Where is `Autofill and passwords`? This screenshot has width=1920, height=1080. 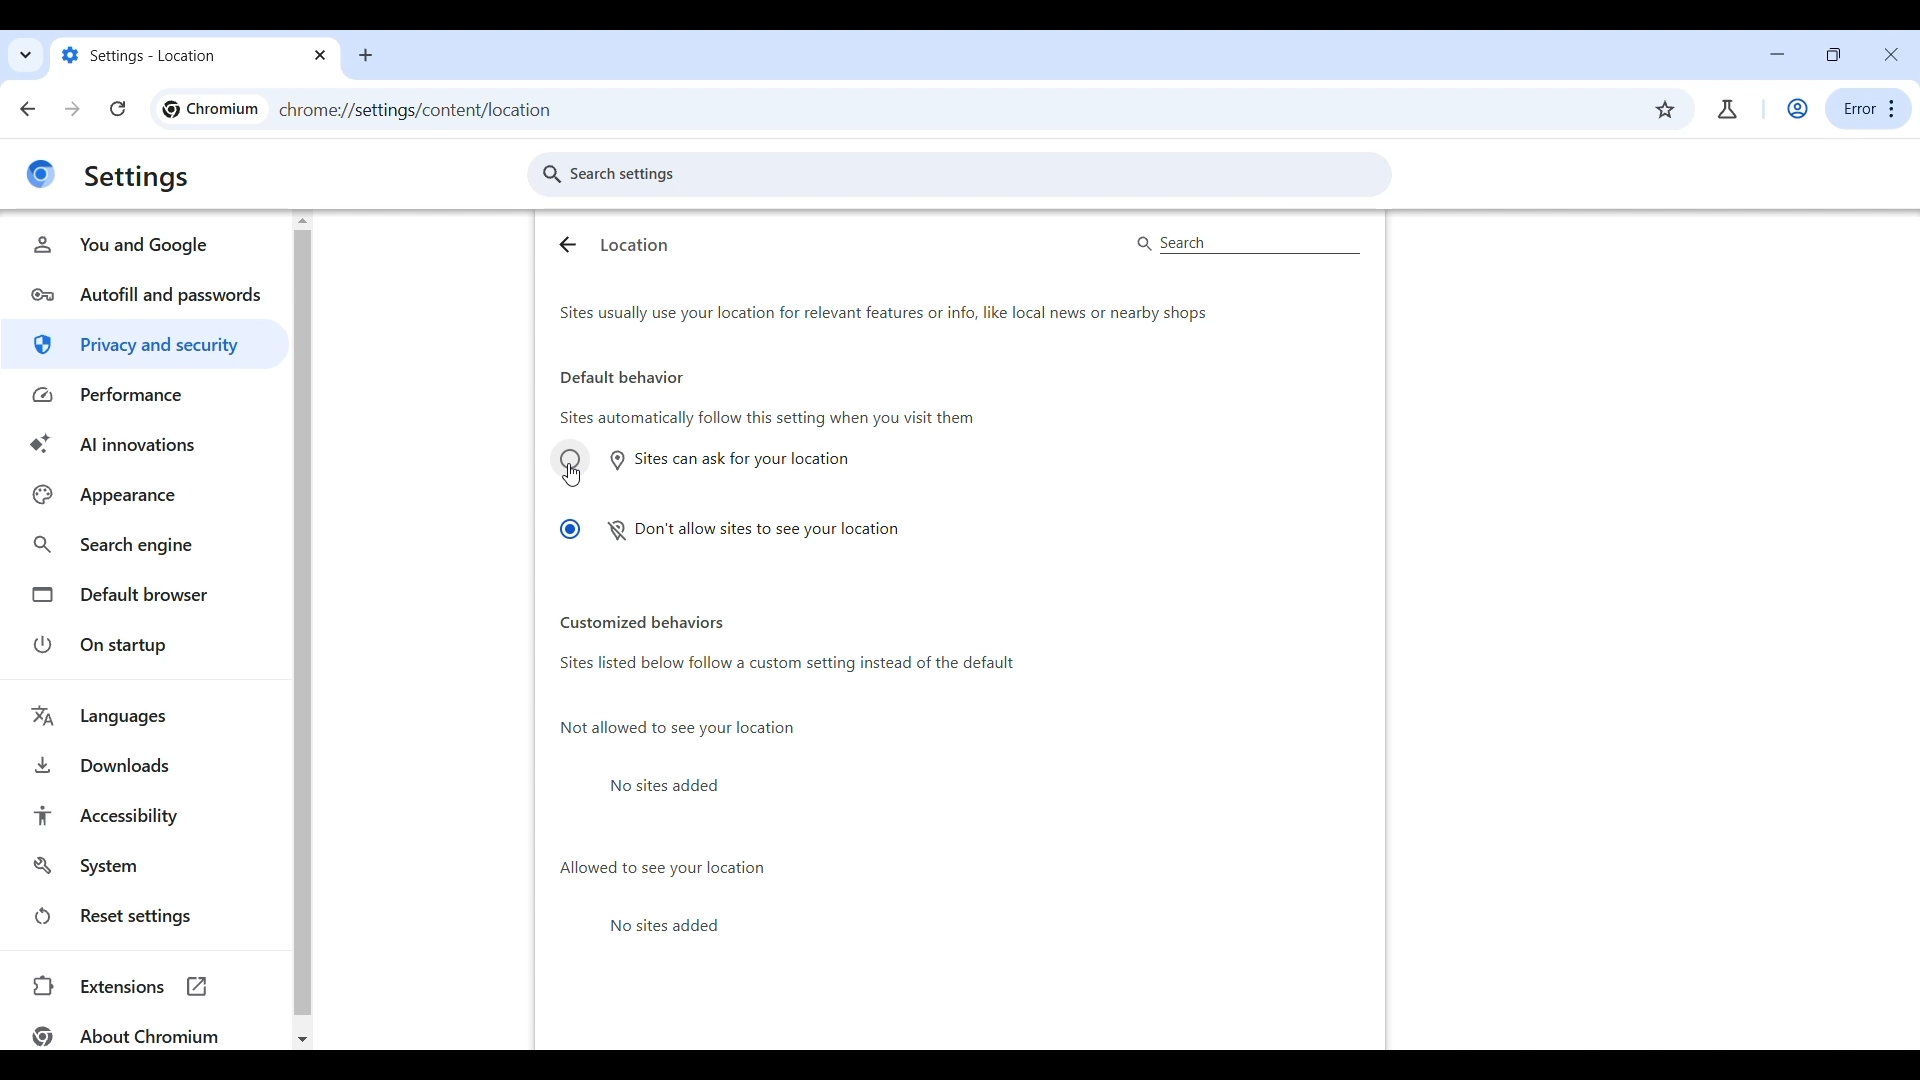 Autofill and passwords is located at coordinates (145, 292).